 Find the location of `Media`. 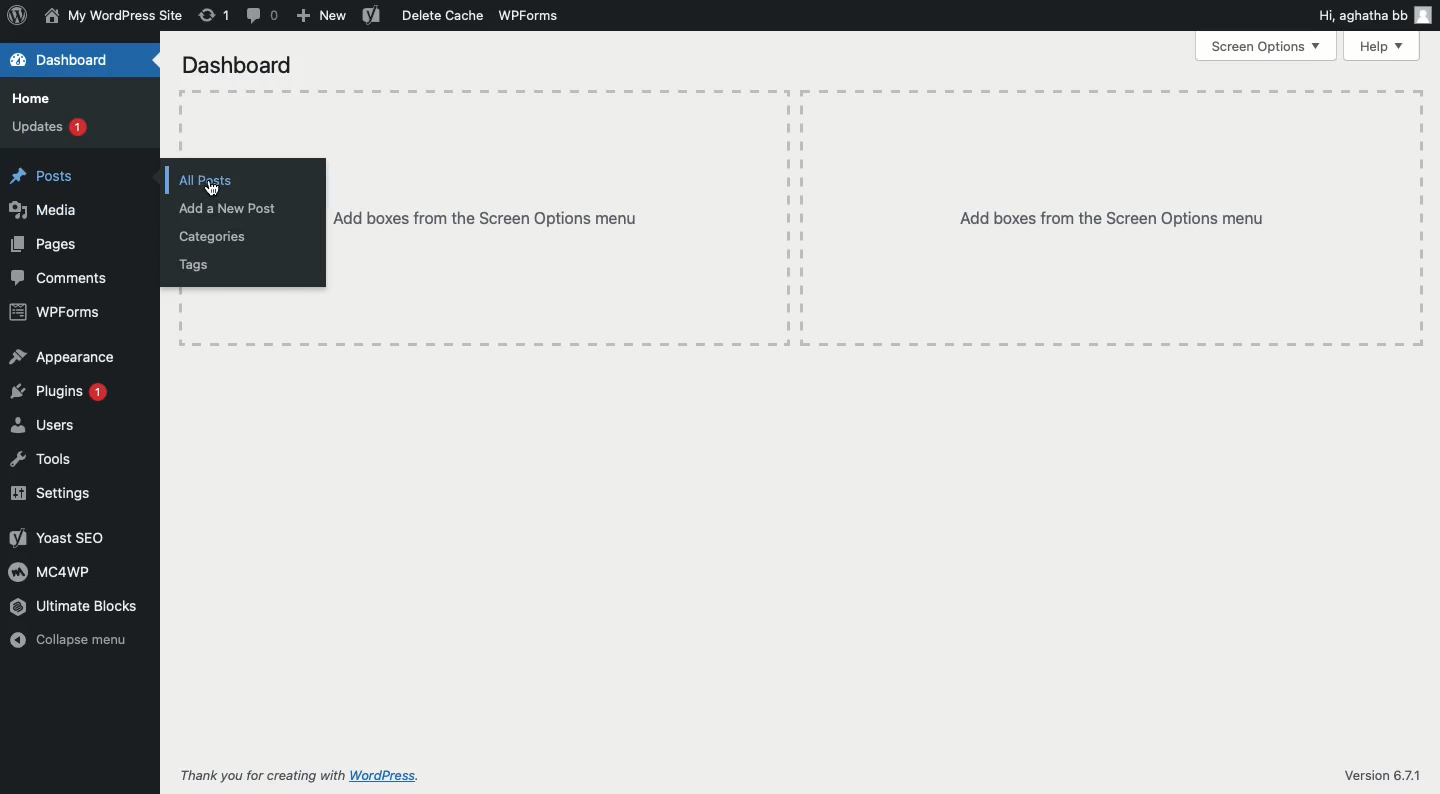

Media is located at coordinates (51, 211).